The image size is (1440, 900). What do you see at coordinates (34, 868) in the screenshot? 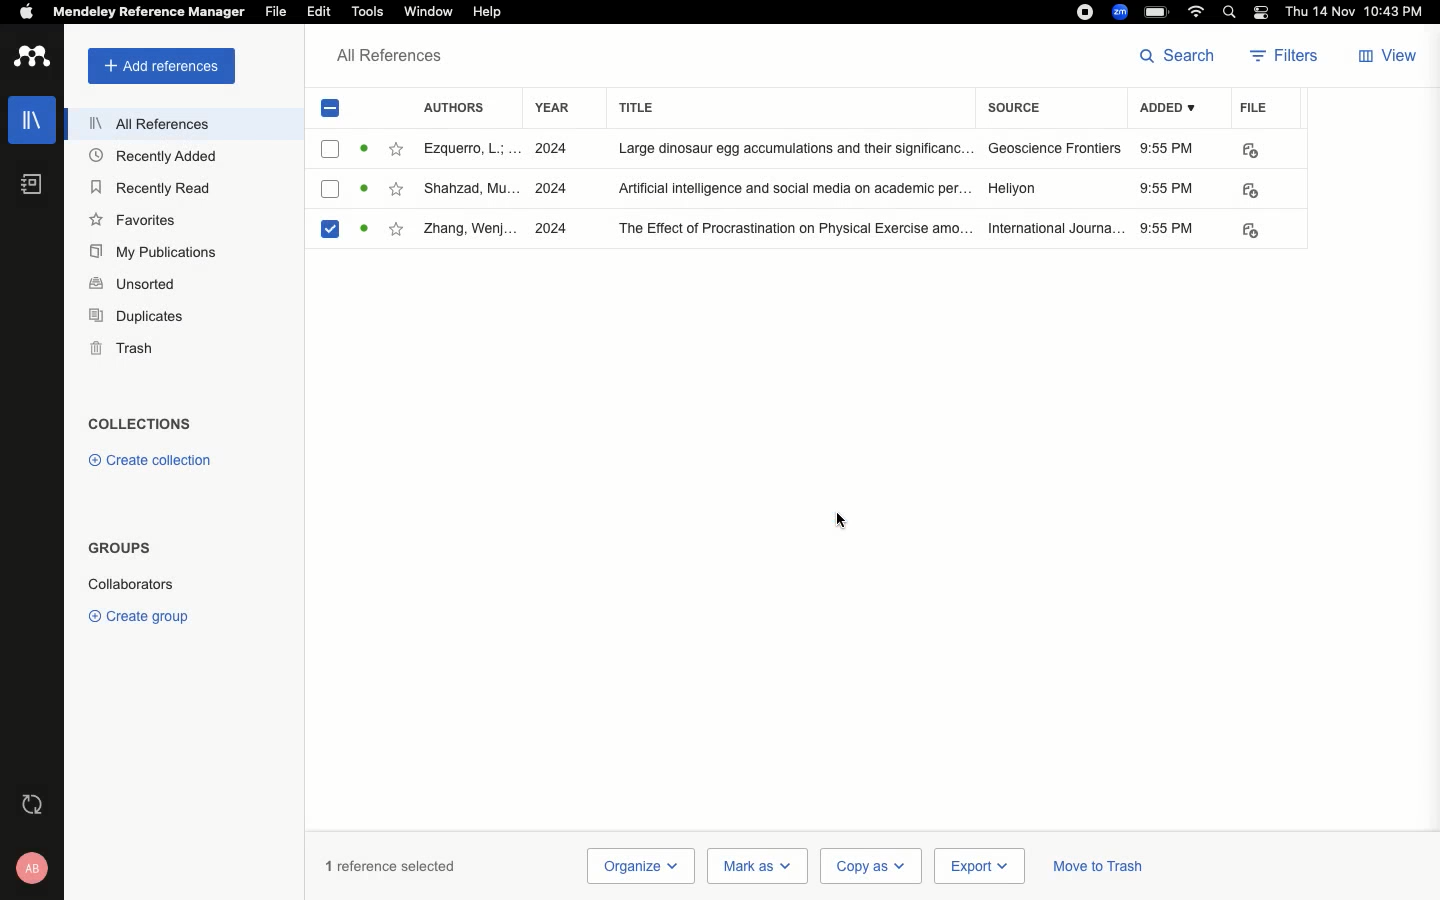
I see `Account and help` at bounding box center [34, 868].